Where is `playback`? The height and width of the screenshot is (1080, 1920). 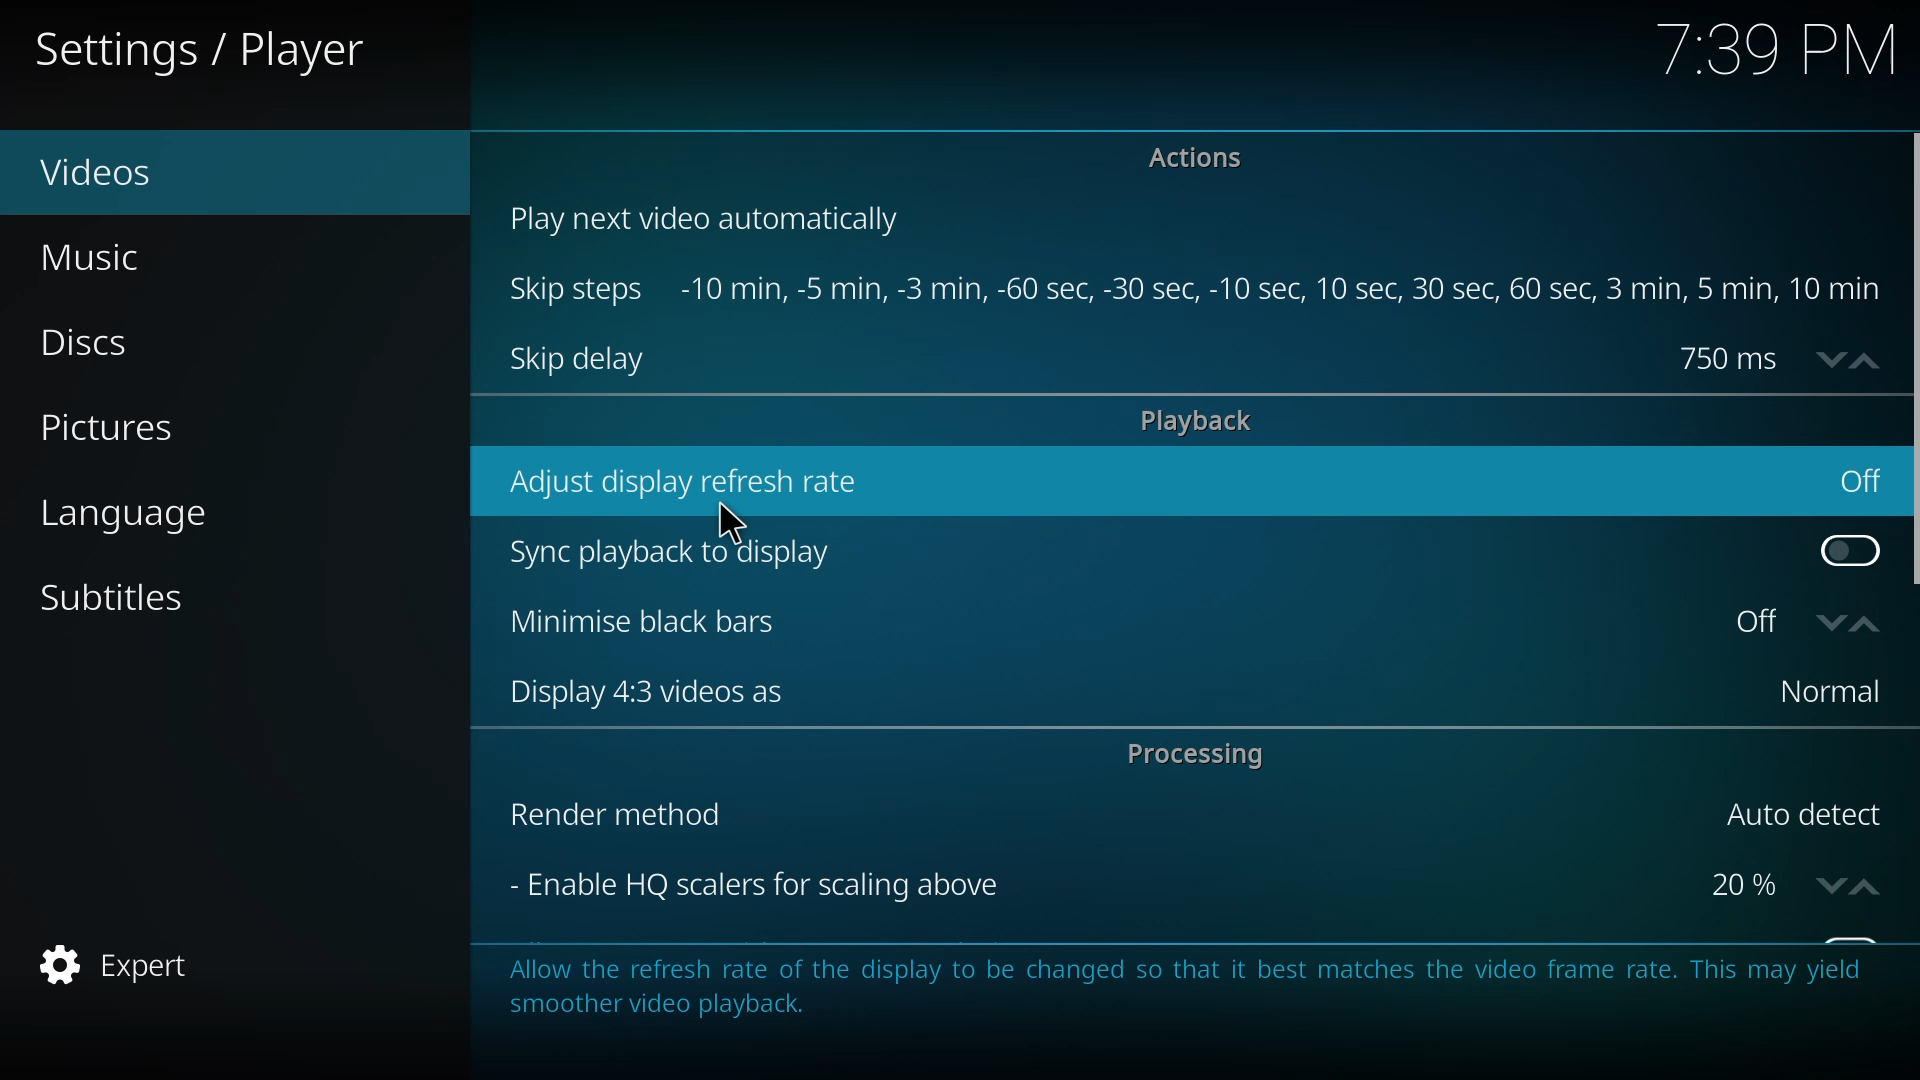 playback is located at coordinates (1201, 419).